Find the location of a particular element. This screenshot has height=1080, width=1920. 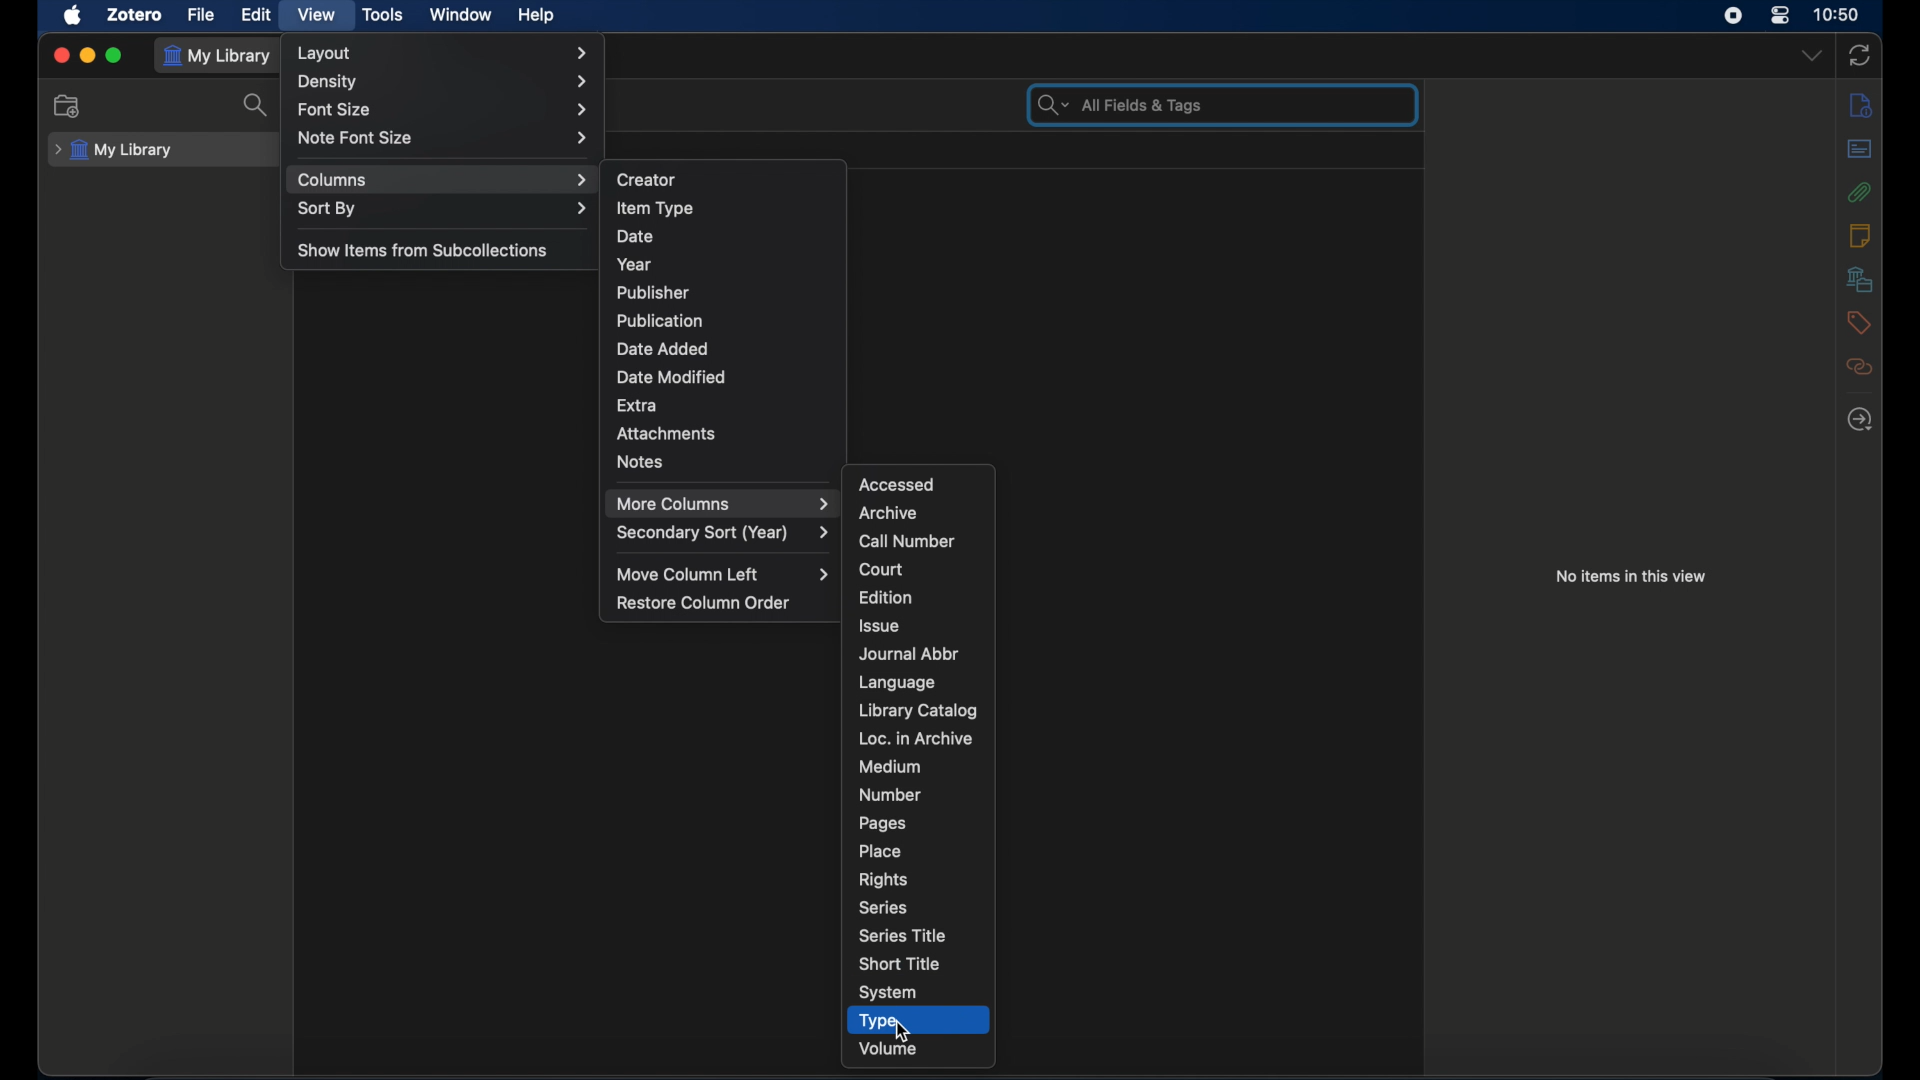

secondary sort is located at coordinates (722, 534).